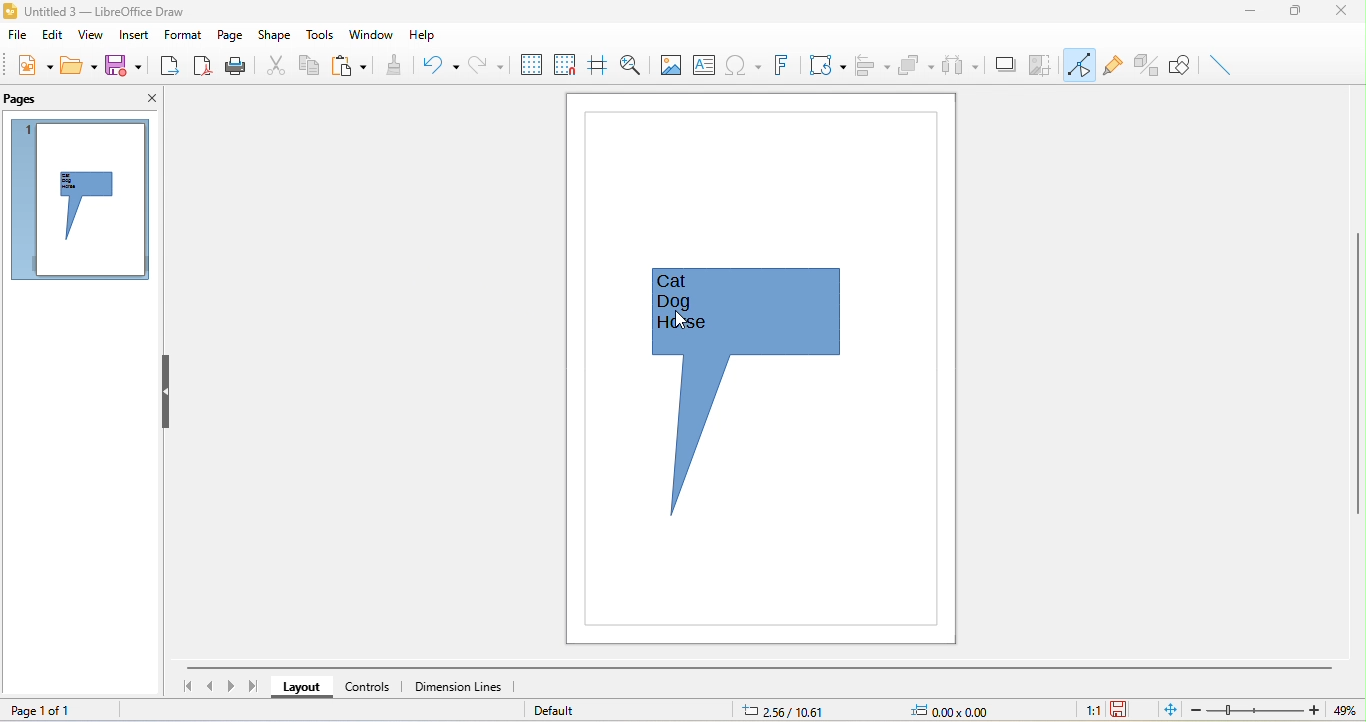  Describe the element at coordinates (956, 710) in the screenshot. I see `0.00x0.00` at that location.